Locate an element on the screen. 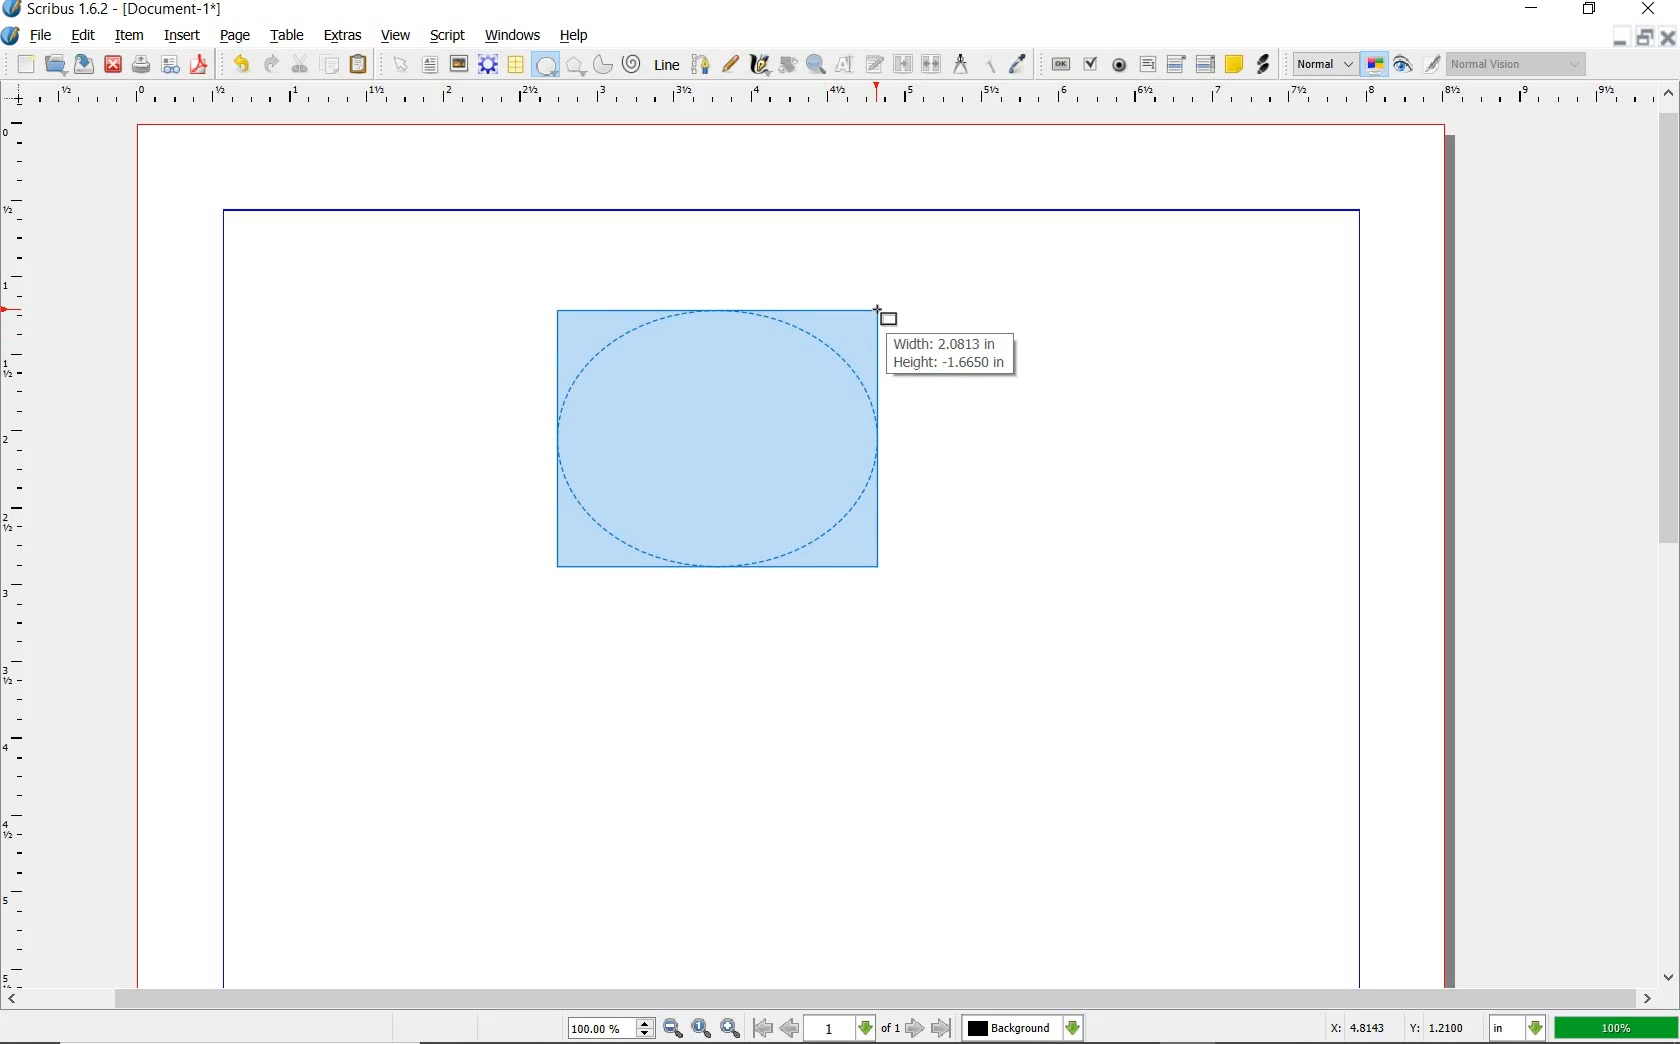 This screenshot has height=1044, width=1680. PDF COMBO BOX is located at coordinates (1175, 63).